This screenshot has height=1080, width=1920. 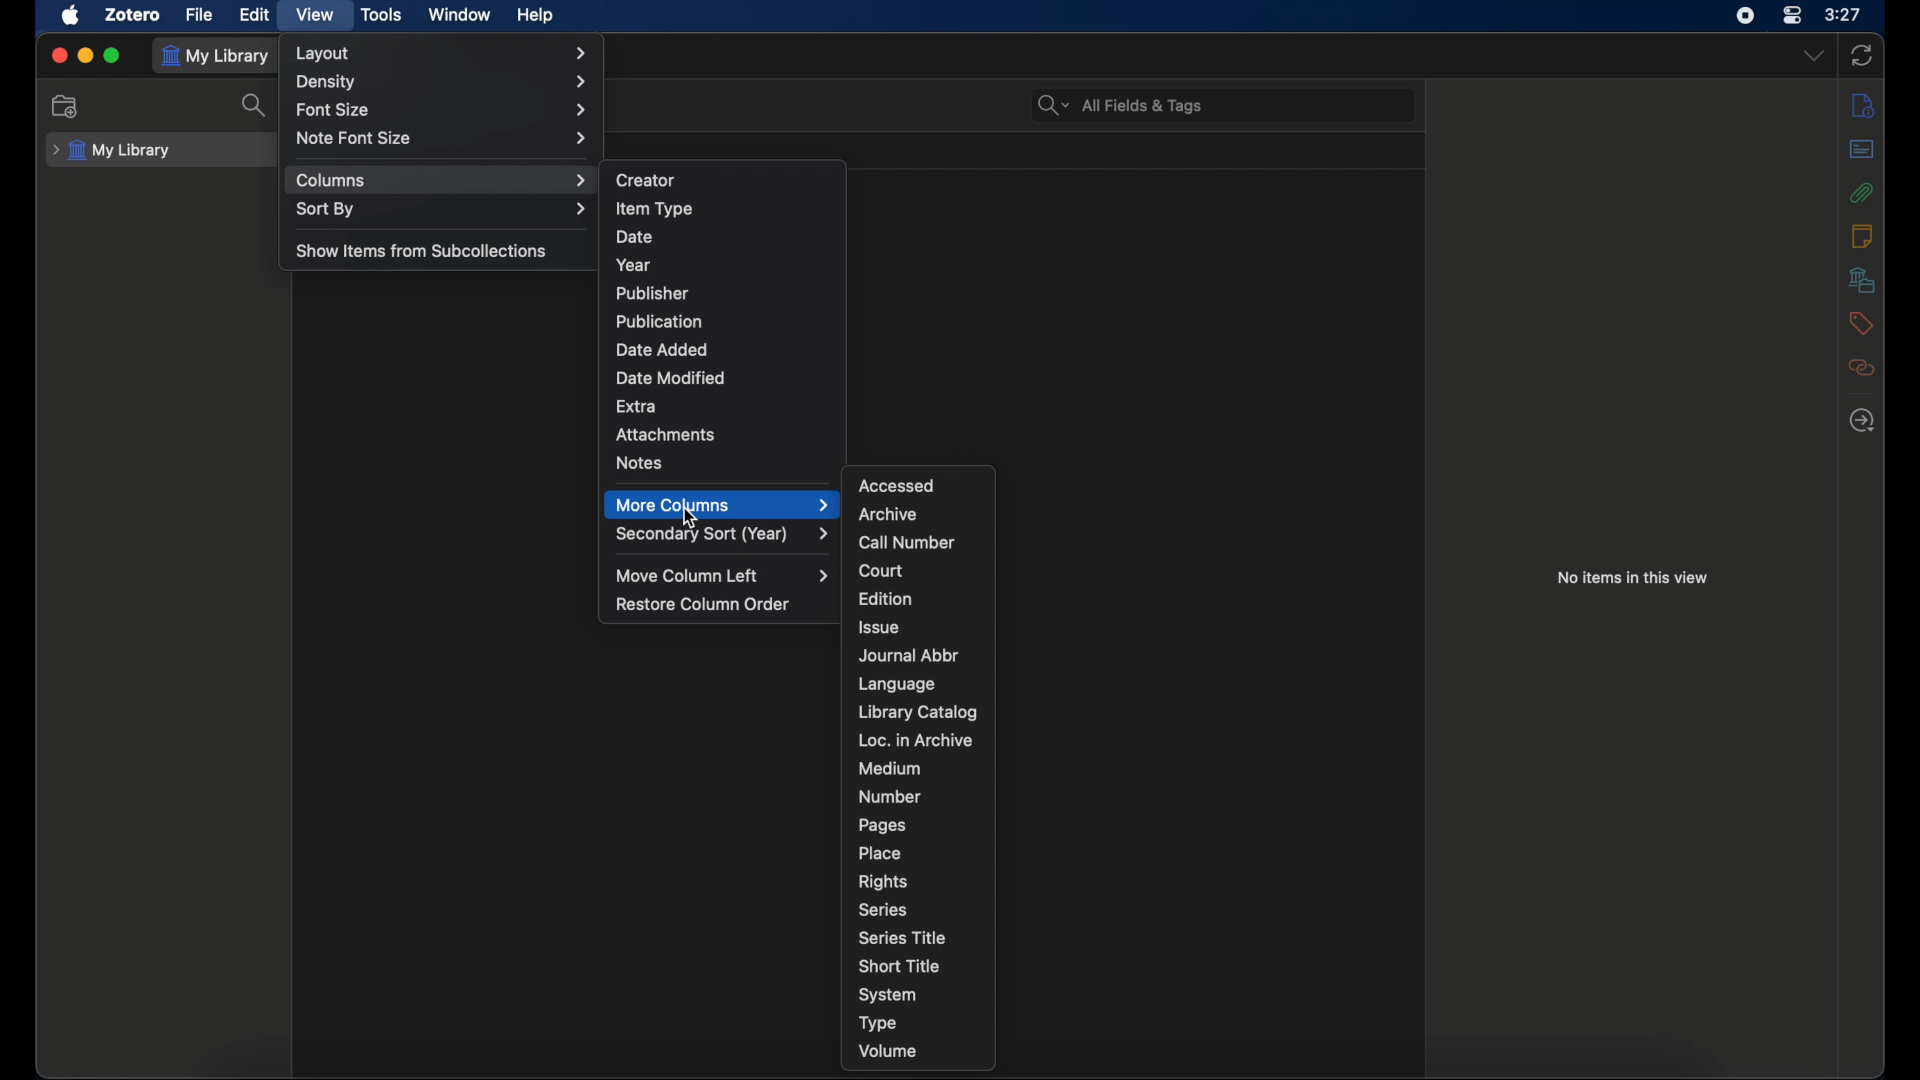 What do you see at coordinates (635, 237) in the screenshot?
I see `date` at bounding box center [635, 237].